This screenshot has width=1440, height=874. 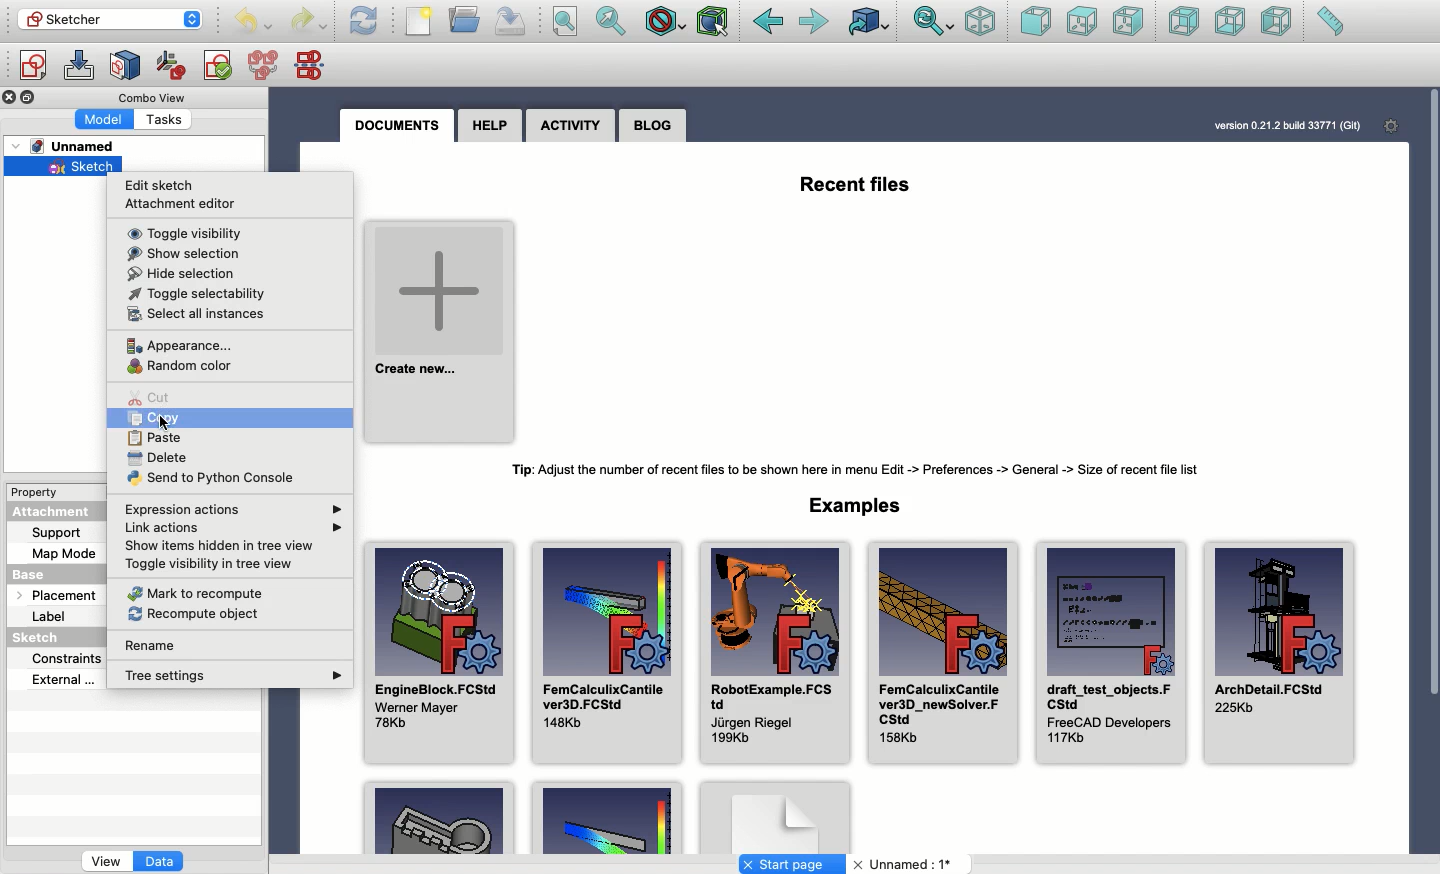 What do you see at coordinates (1431, 450) in the screenshot?
I see `Scroll` at bounding box center [1431, 450].